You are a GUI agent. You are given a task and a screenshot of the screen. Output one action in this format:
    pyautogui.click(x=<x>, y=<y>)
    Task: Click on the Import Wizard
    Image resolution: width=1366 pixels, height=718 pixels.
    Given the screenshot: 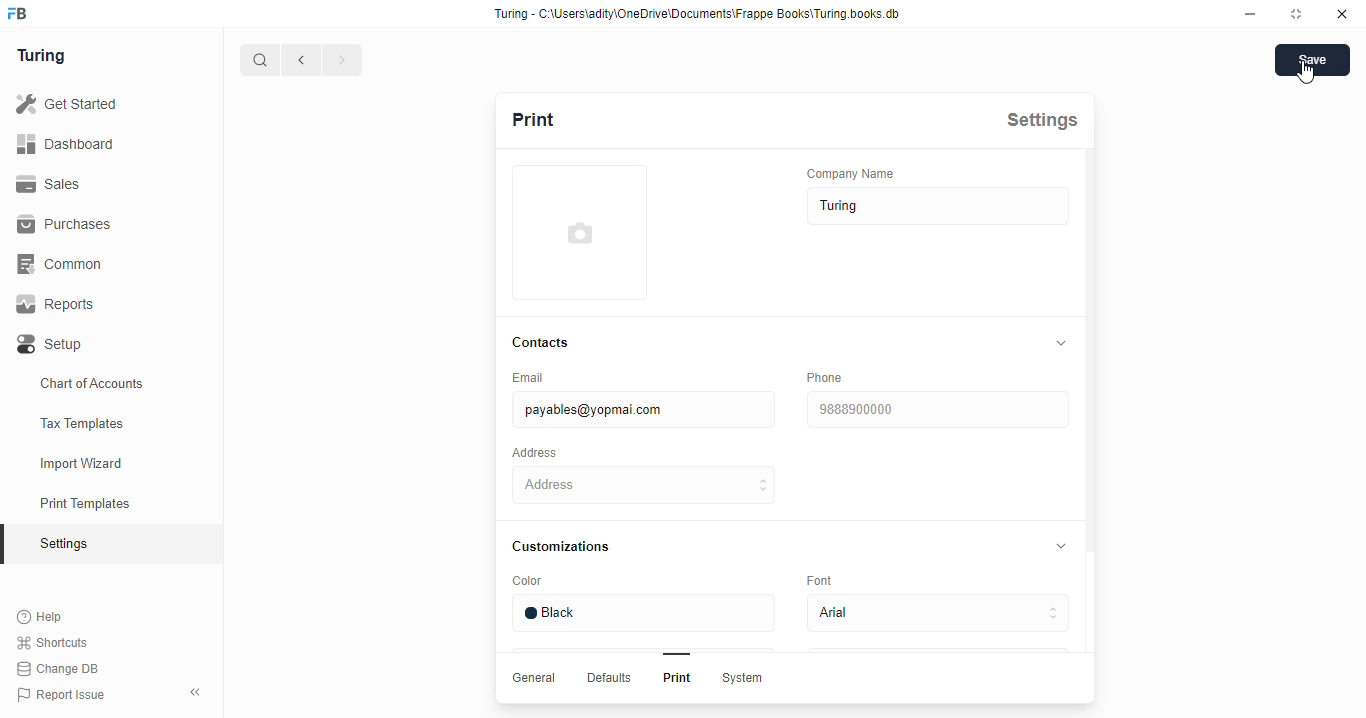 What is the action you would take?
    pyautogui.click(x=108, y=462)
    